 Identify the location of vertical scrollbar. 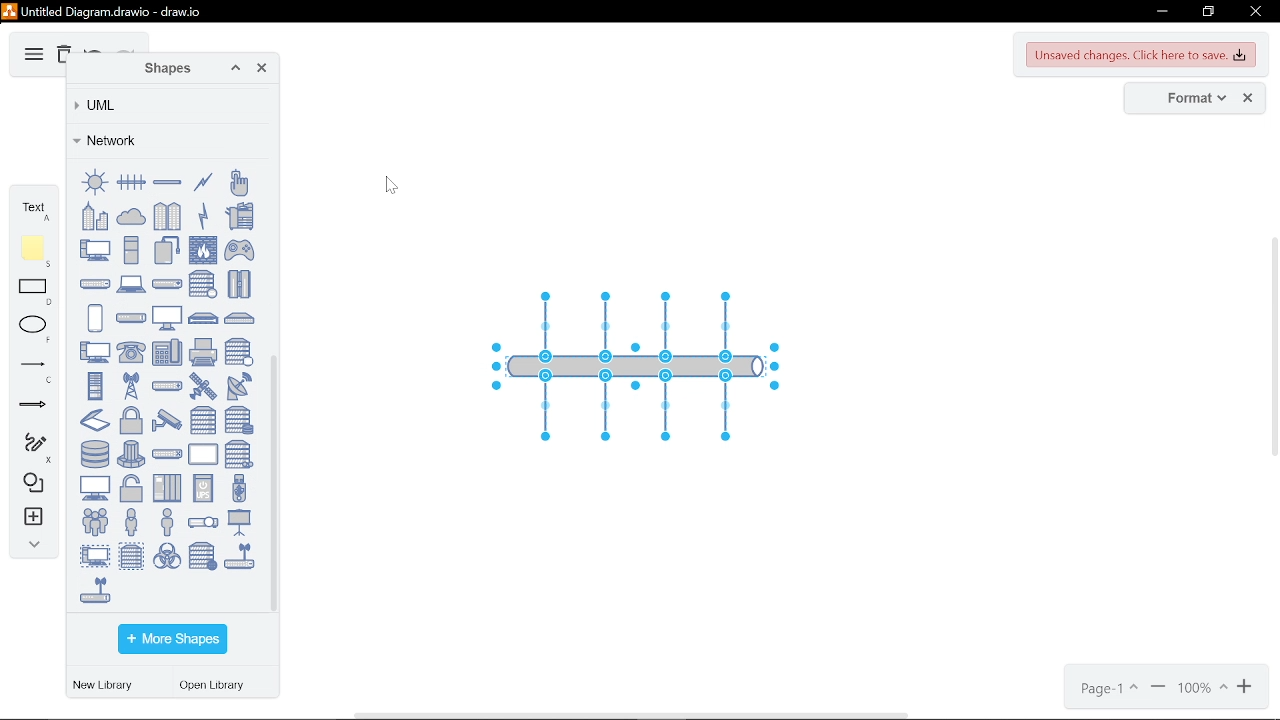
(276, 481).